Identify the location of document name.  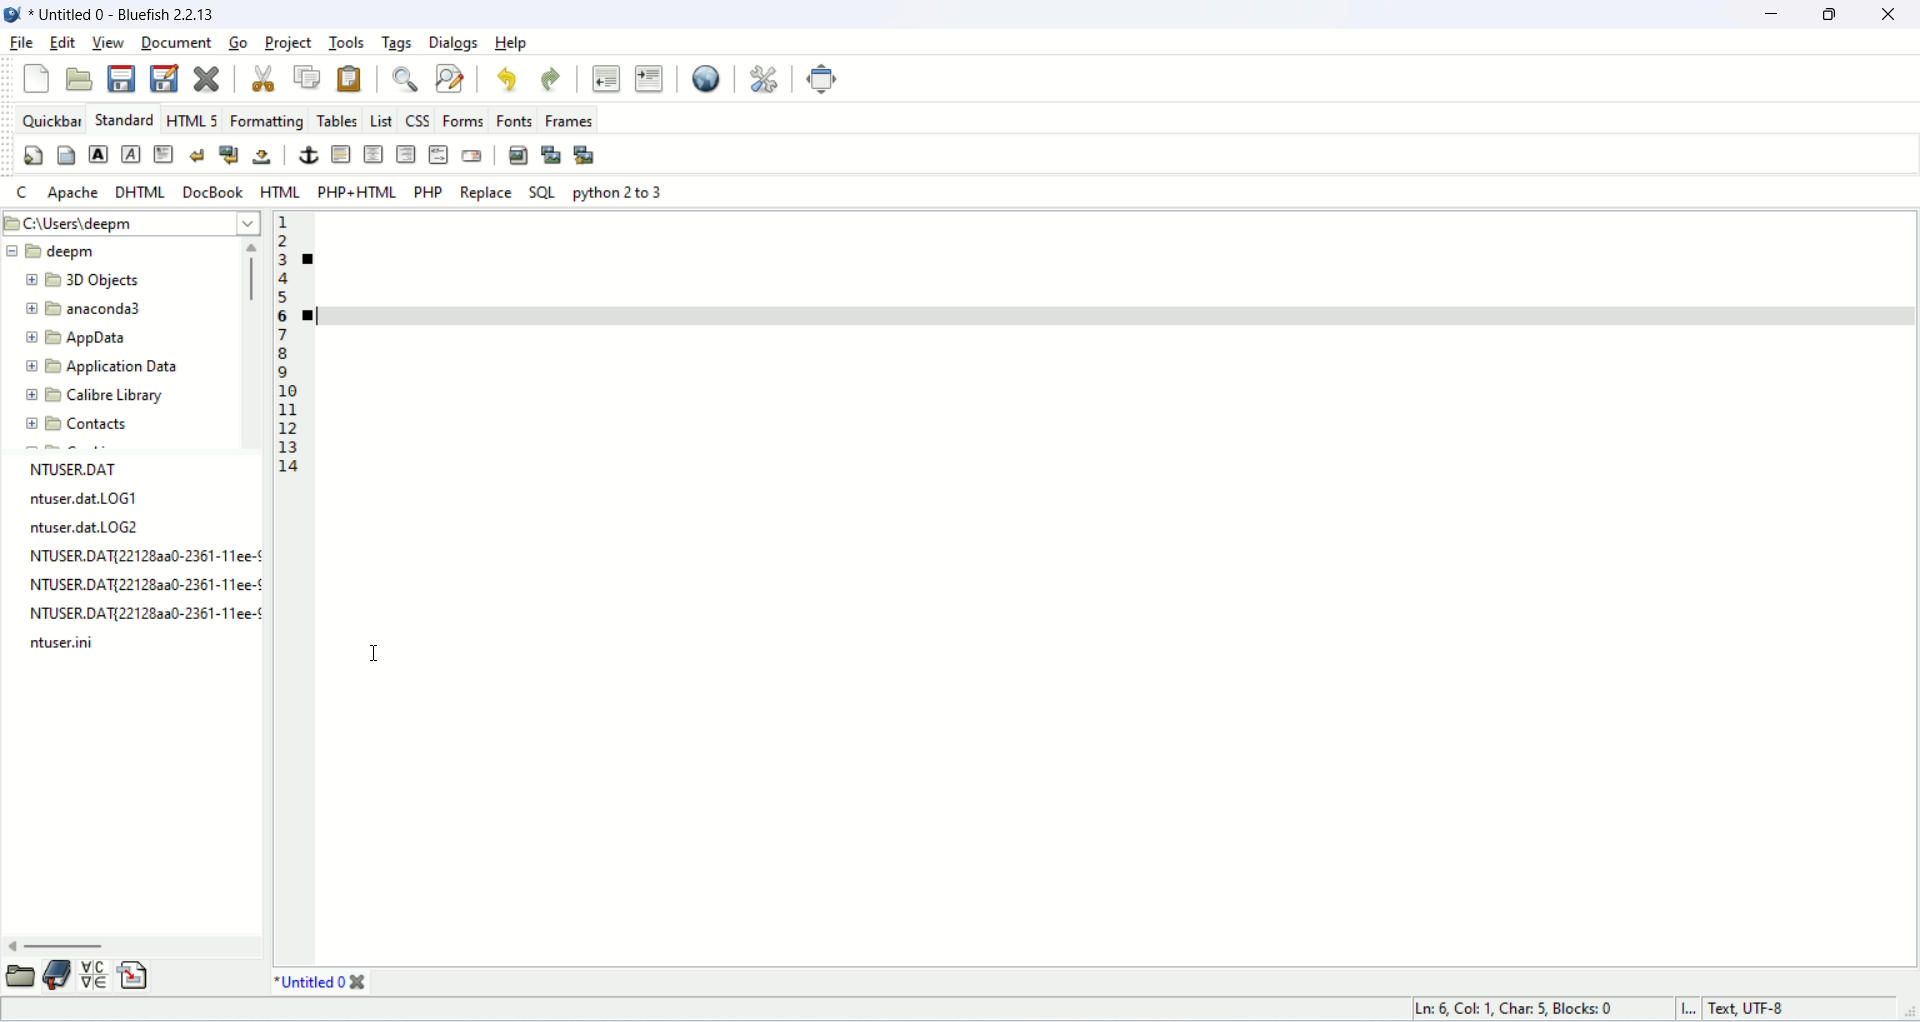
(146, 13).